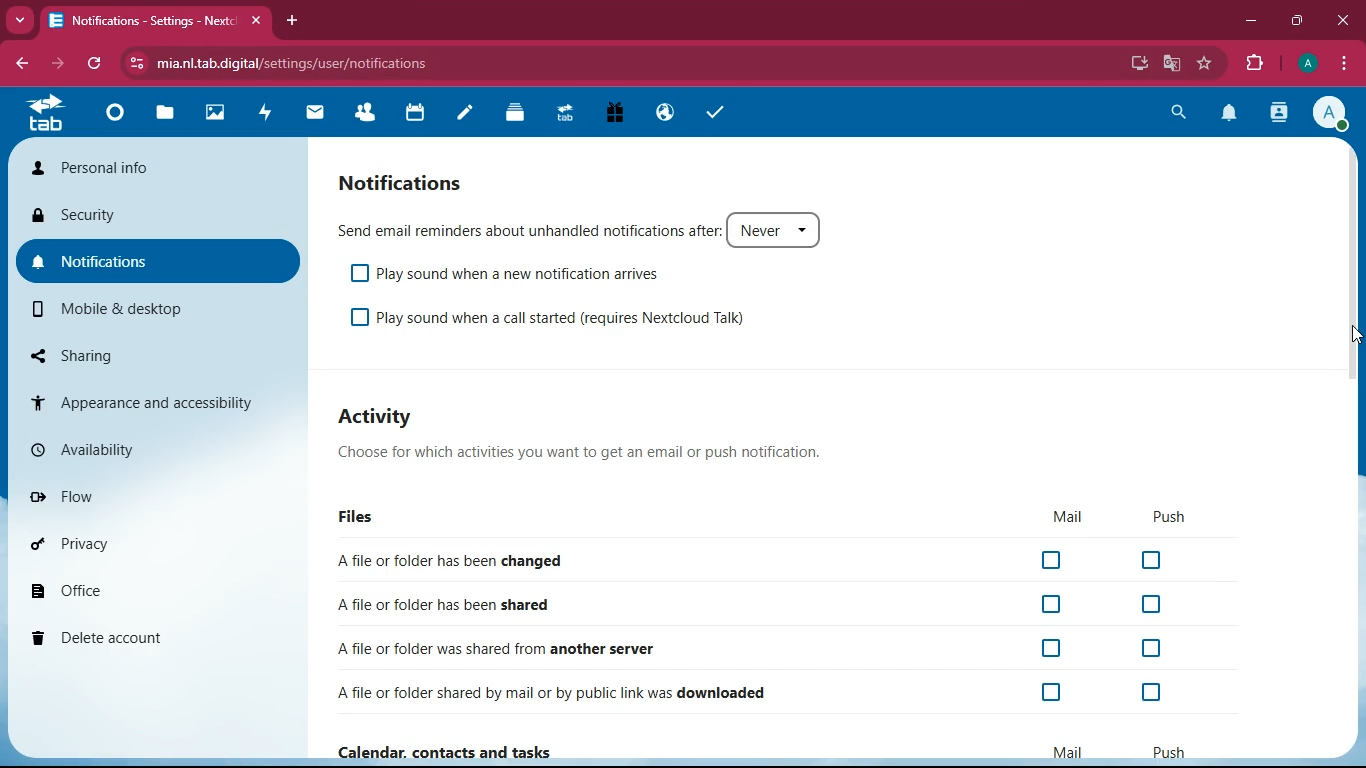  I want to click on checkbox, so click(359, 318).